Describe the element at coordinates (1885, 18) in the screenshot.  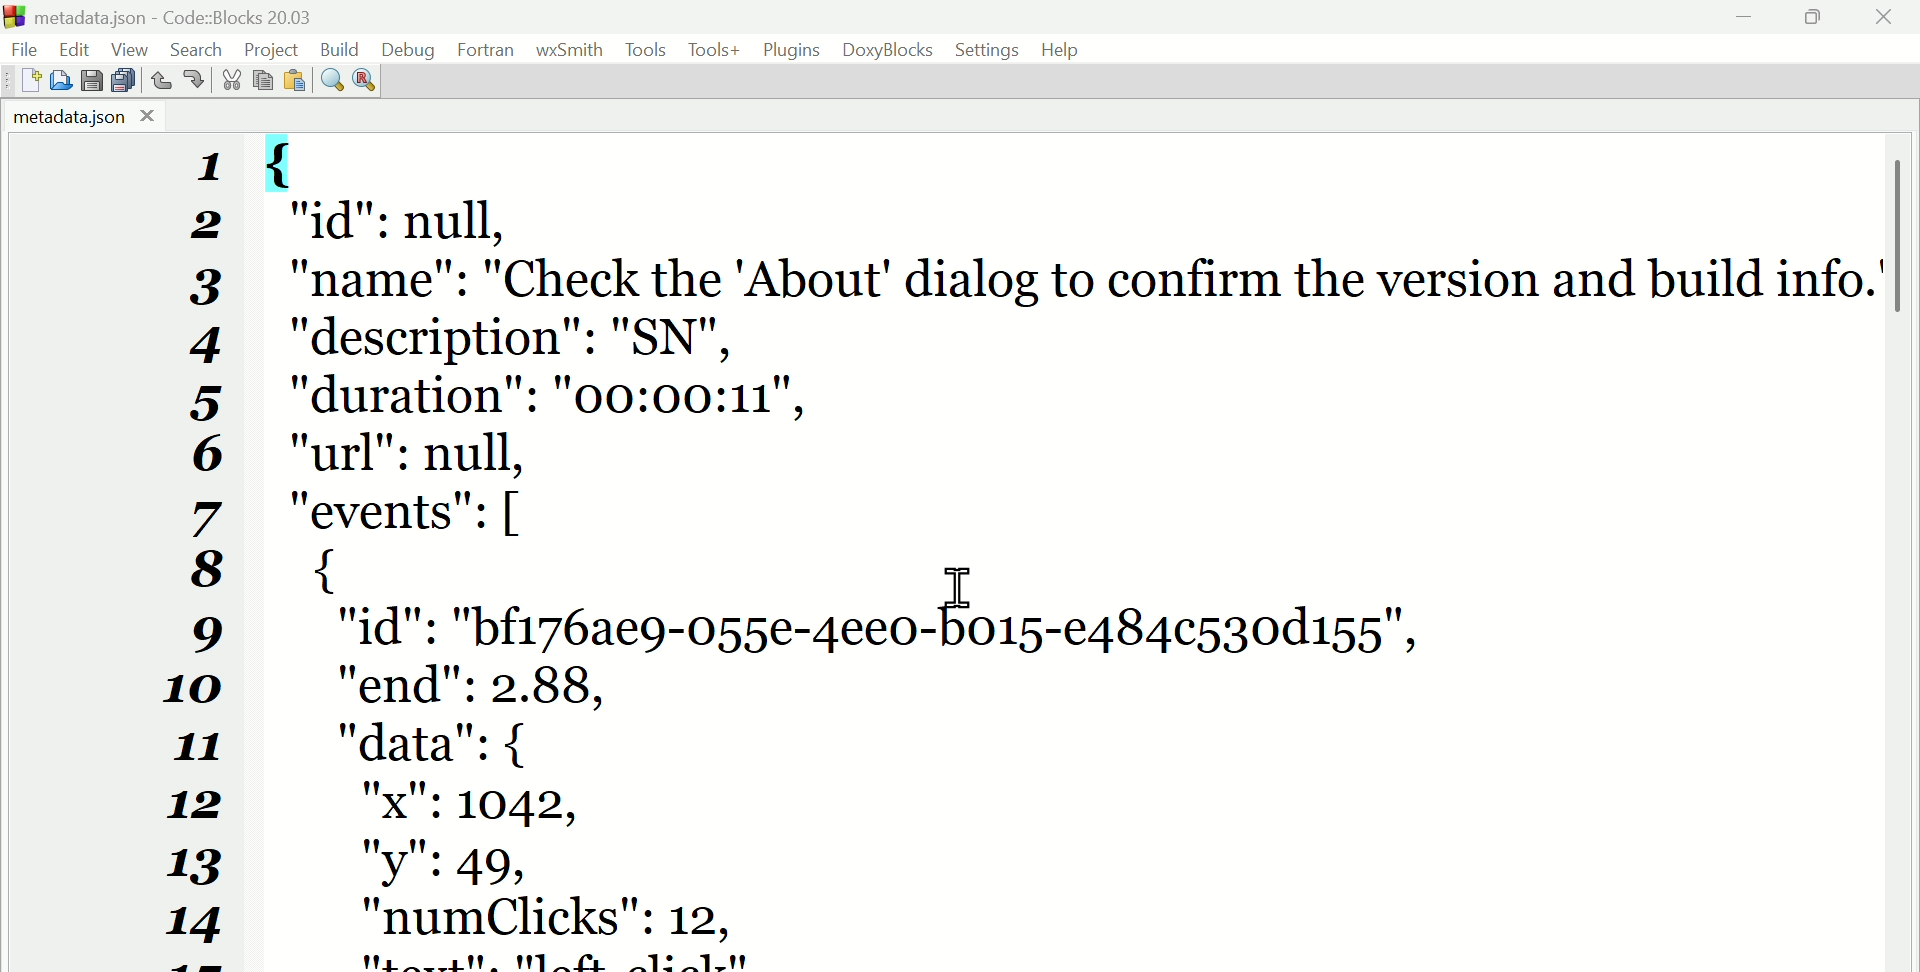
I see `Close` at that location.